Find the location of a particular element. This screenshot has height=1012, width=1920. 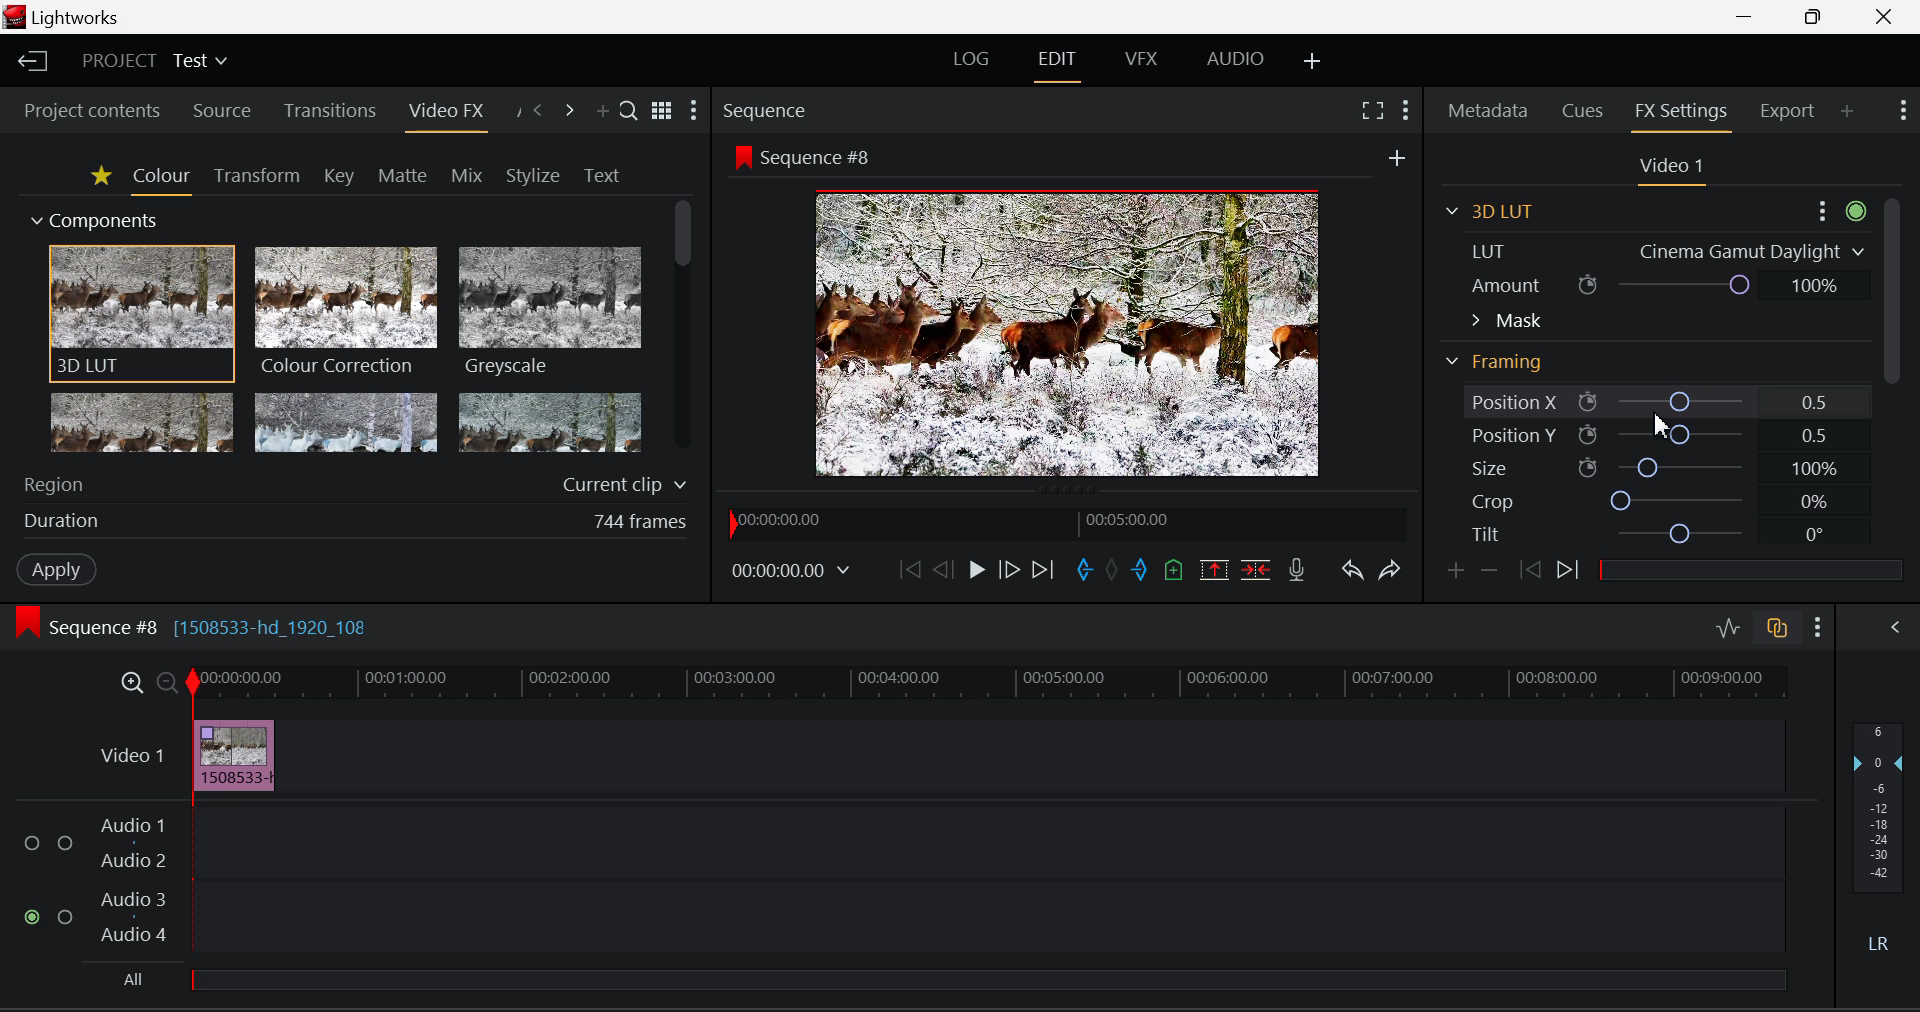

Add keyframe is located at coordinates (1454, 573).